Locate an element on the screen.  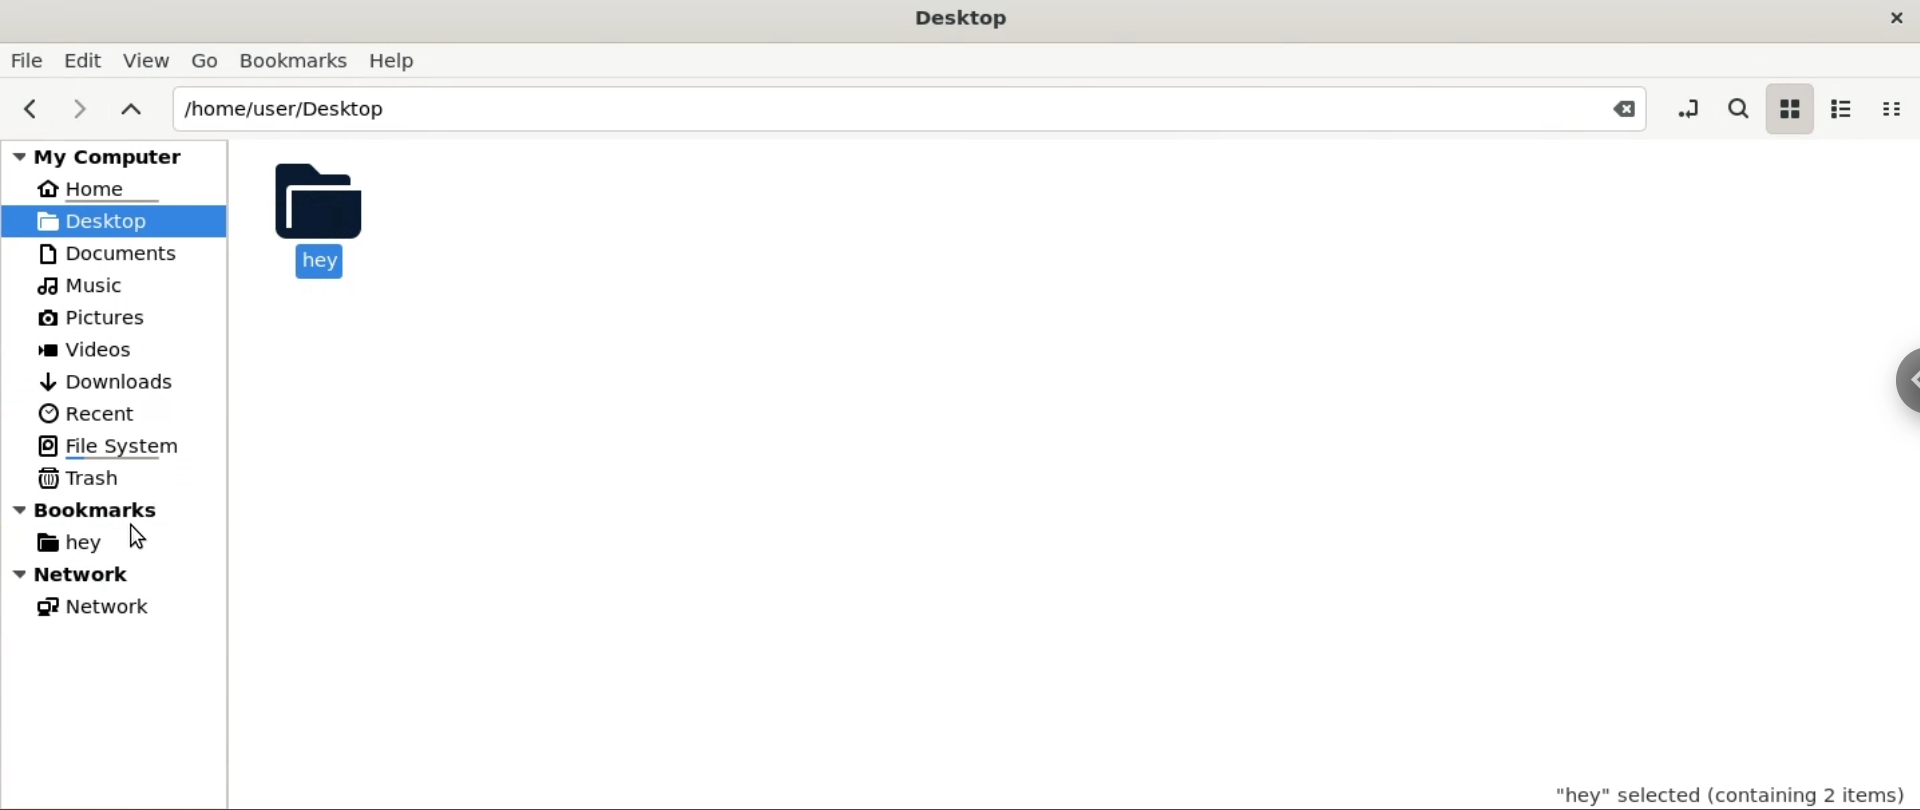
Downloads is located at coordinates (108, 380).